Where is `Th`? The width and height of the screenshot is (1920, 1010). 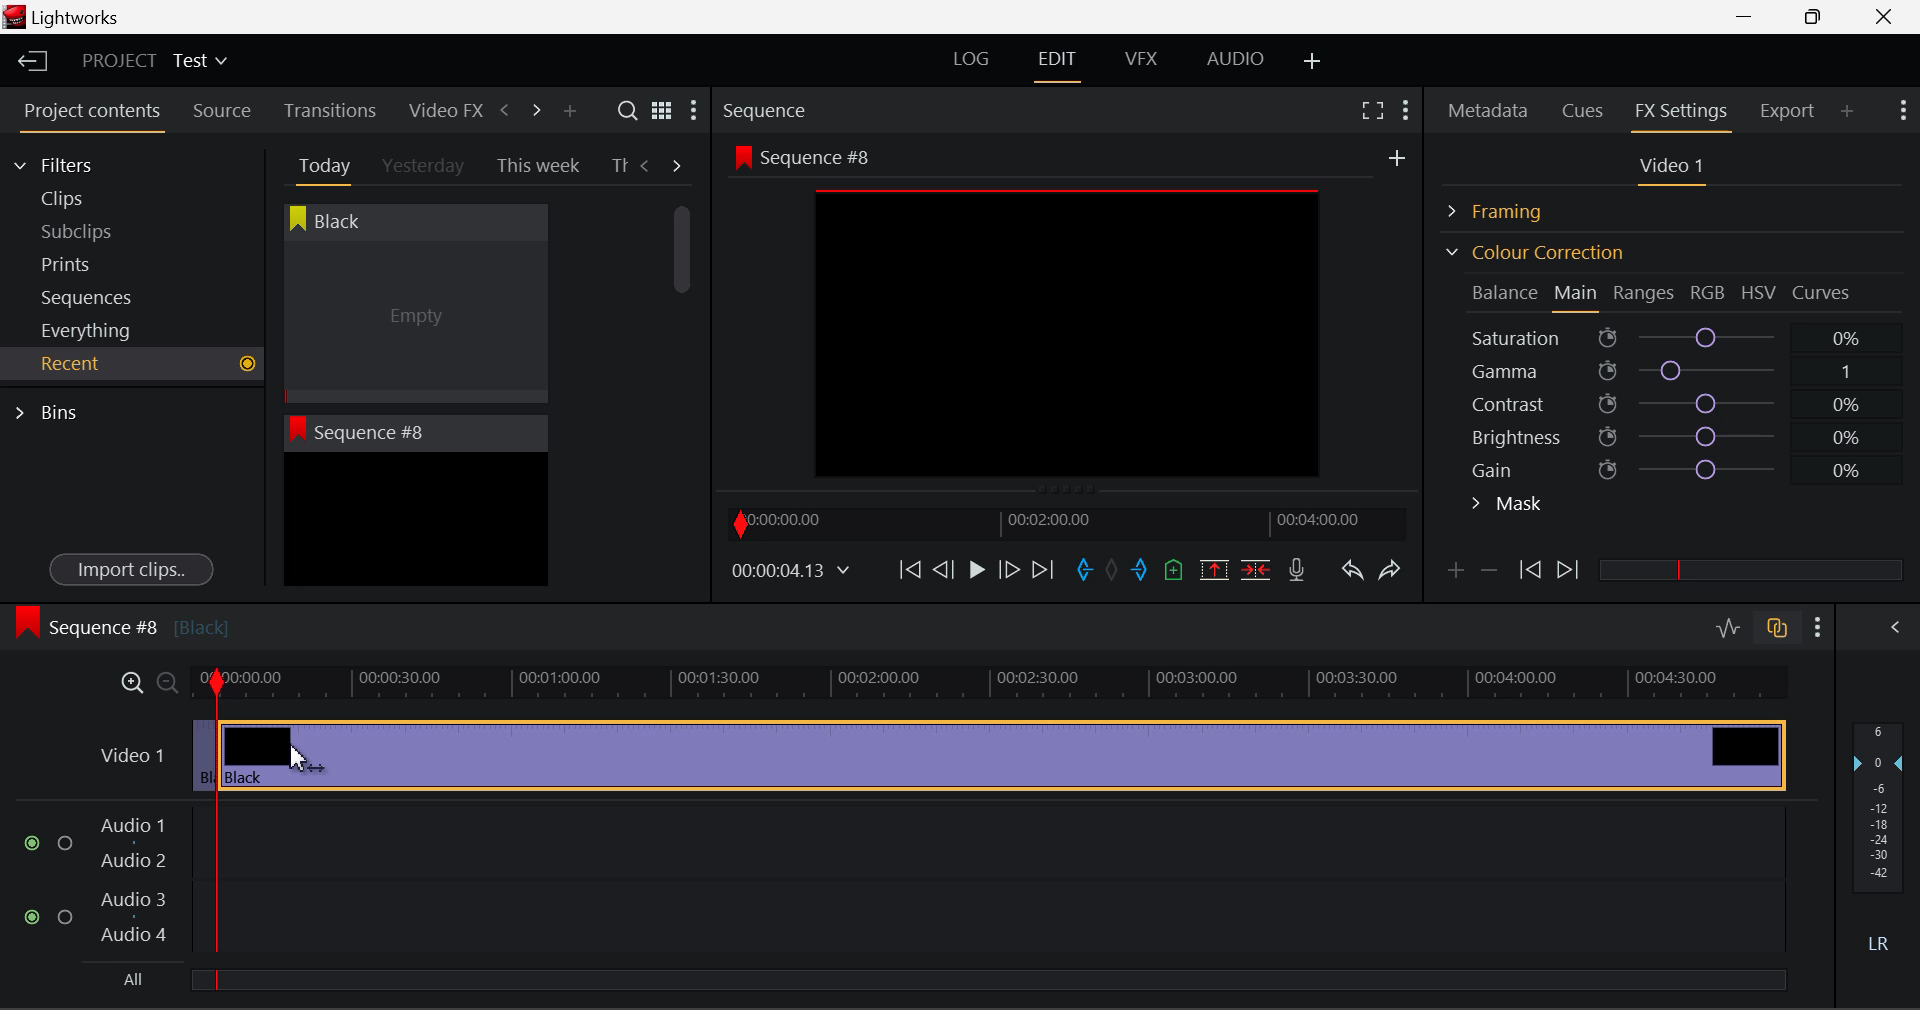
Th is located at coordinates (620, 165).